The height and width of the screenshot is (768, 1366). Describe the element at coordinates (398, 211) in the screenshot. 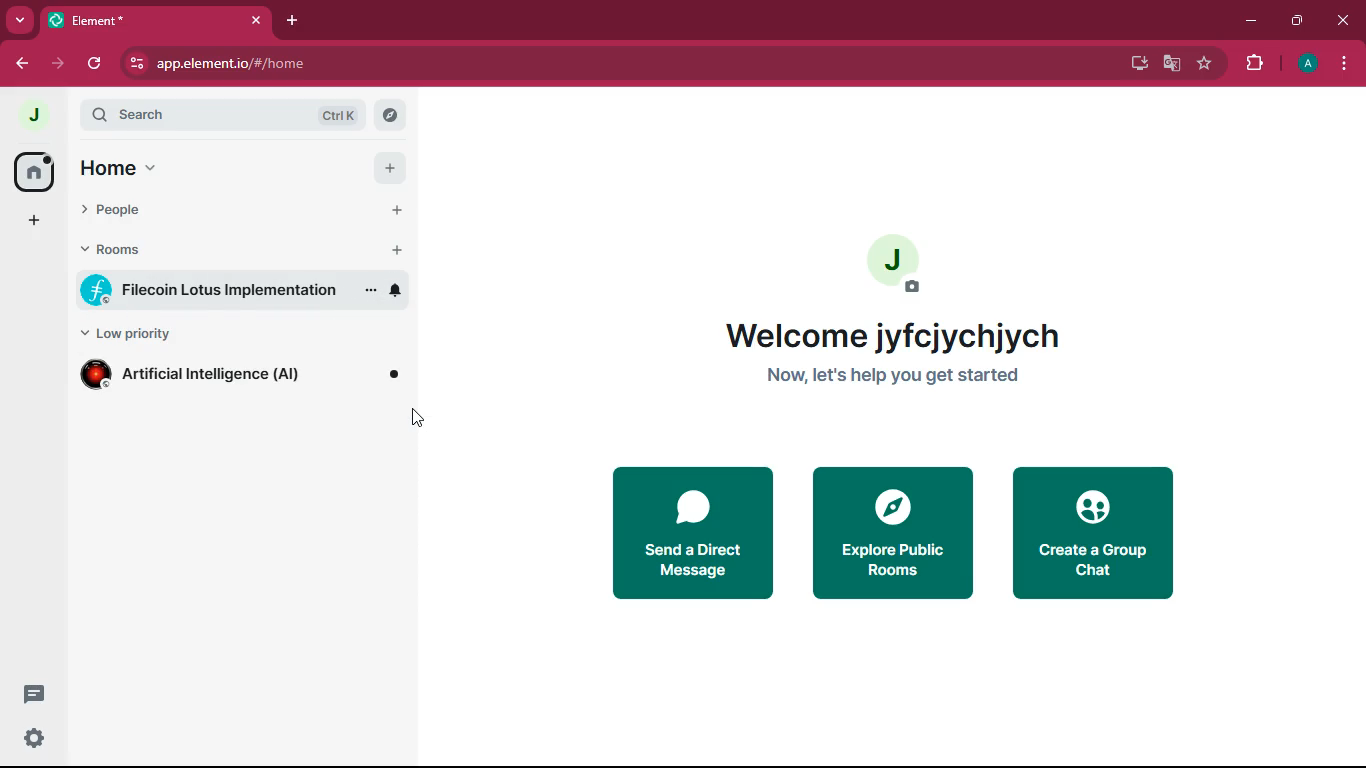

I see `add people` at that location.